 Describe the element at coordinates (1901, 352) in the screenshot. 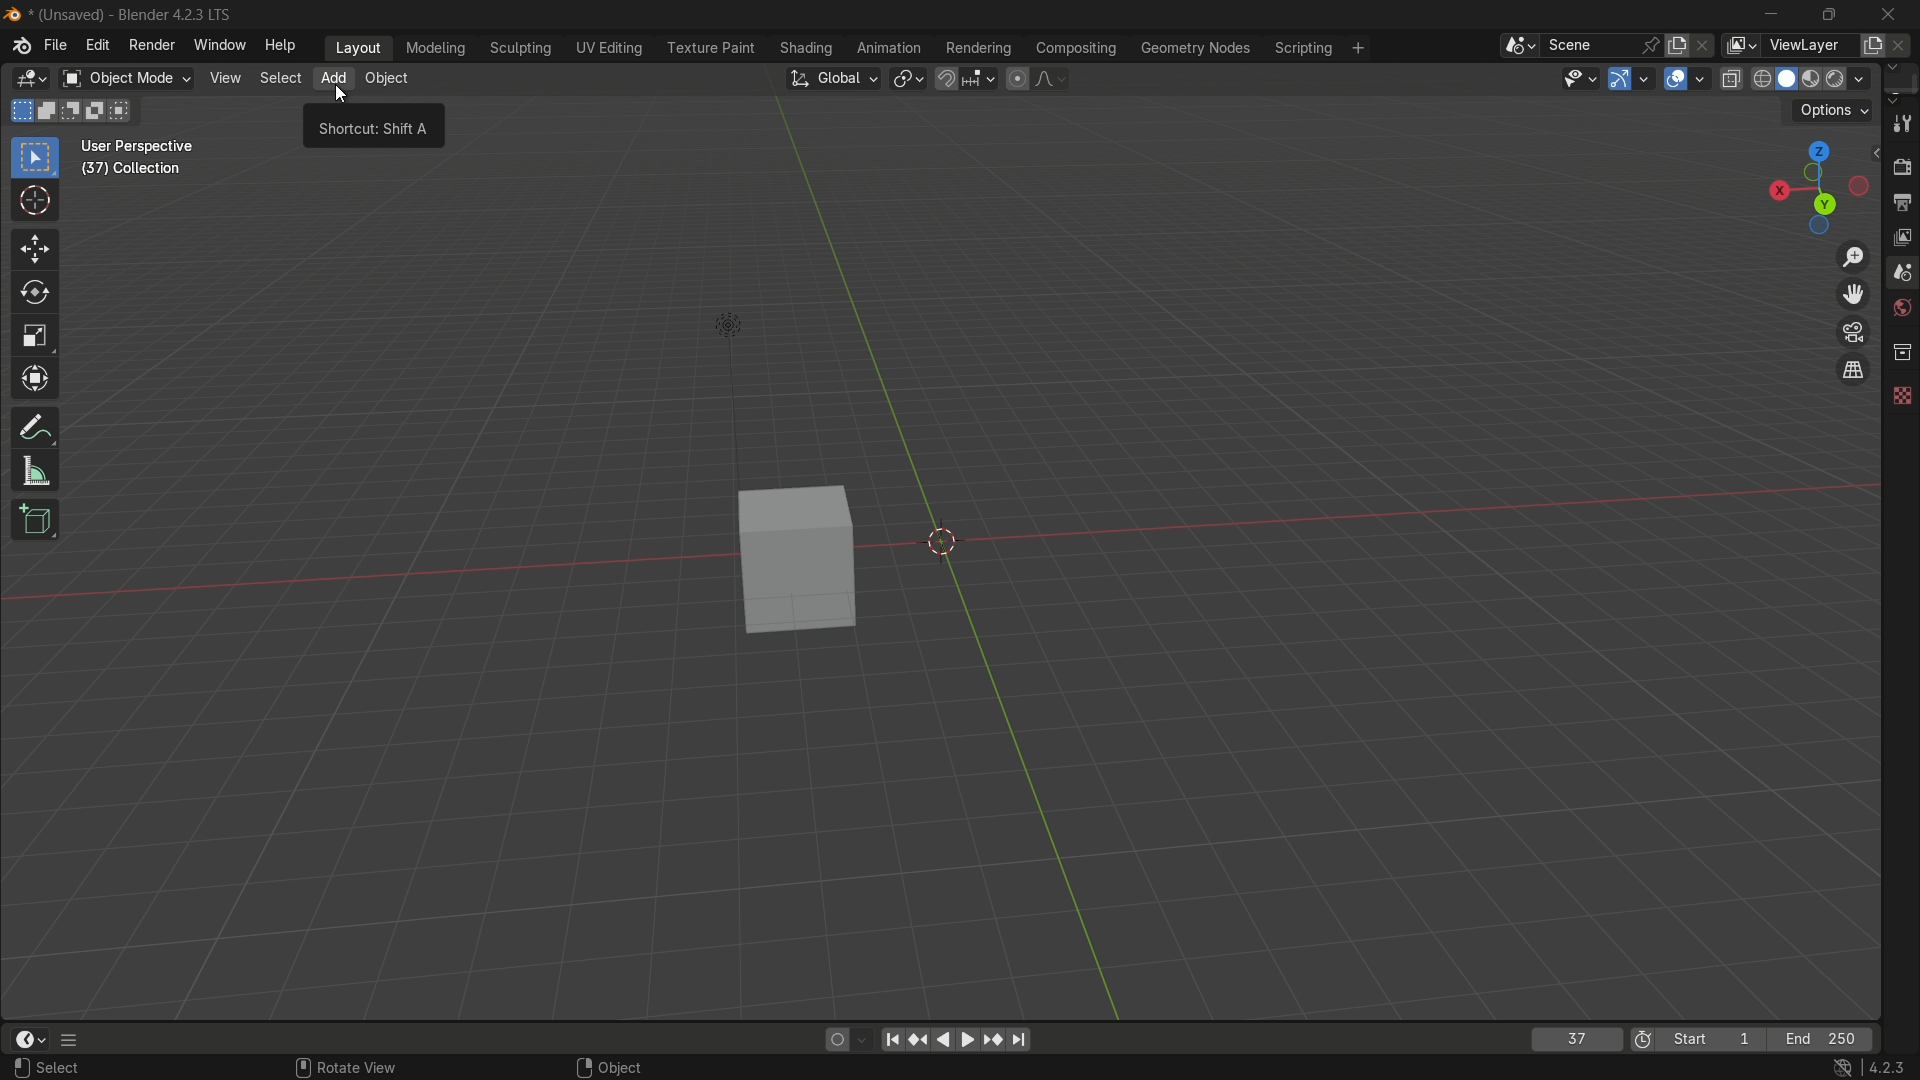

I see `collections` at that location.